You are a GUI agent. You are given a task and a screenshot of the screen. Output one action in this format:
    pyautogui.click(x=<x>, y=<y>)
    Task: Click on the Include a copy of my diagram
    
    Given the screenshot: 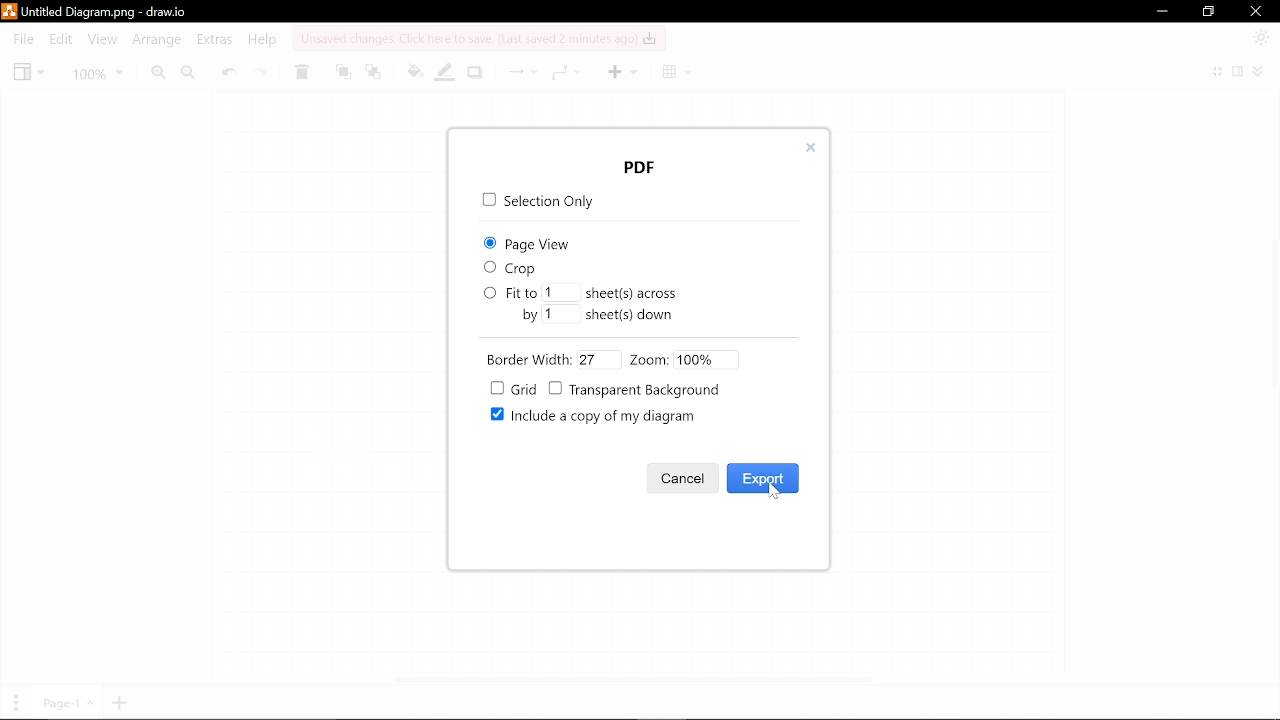 What is the action you would take?
    pyautogui.click(x=589, y=414)
    